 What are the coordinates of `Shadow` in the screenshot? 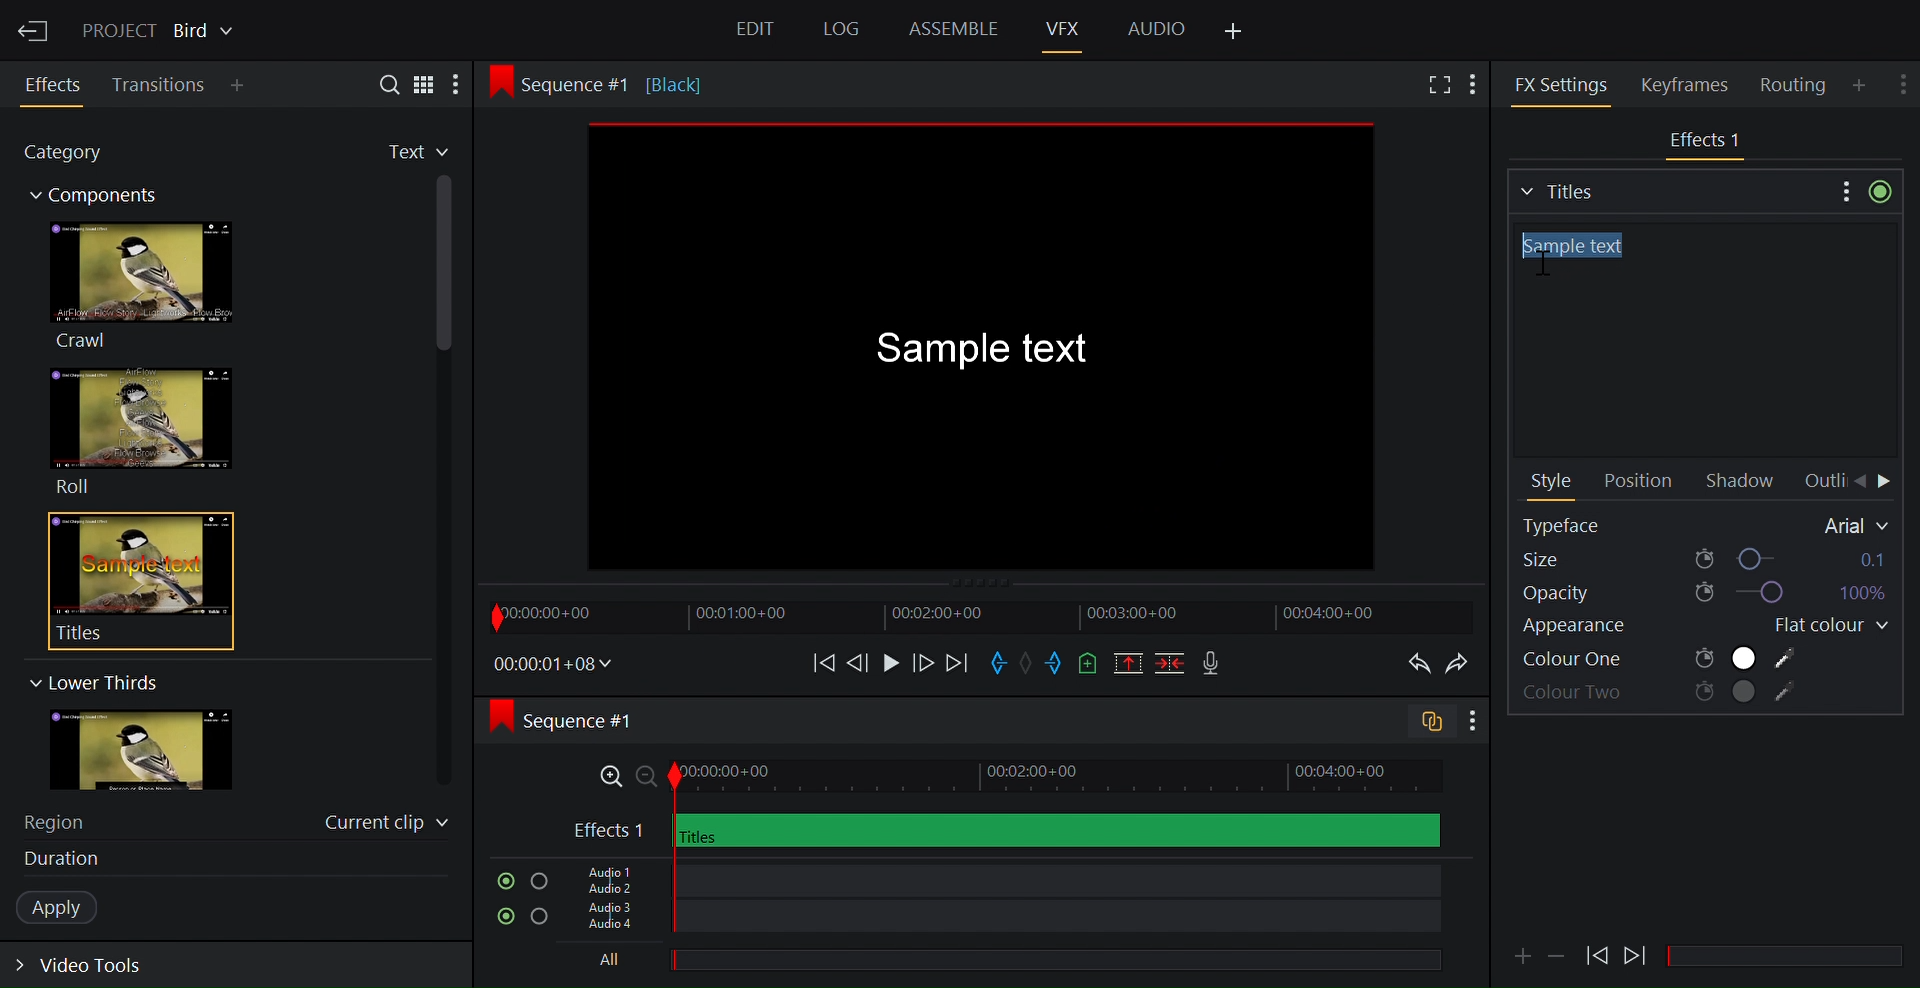 It's located at (1745, 482).